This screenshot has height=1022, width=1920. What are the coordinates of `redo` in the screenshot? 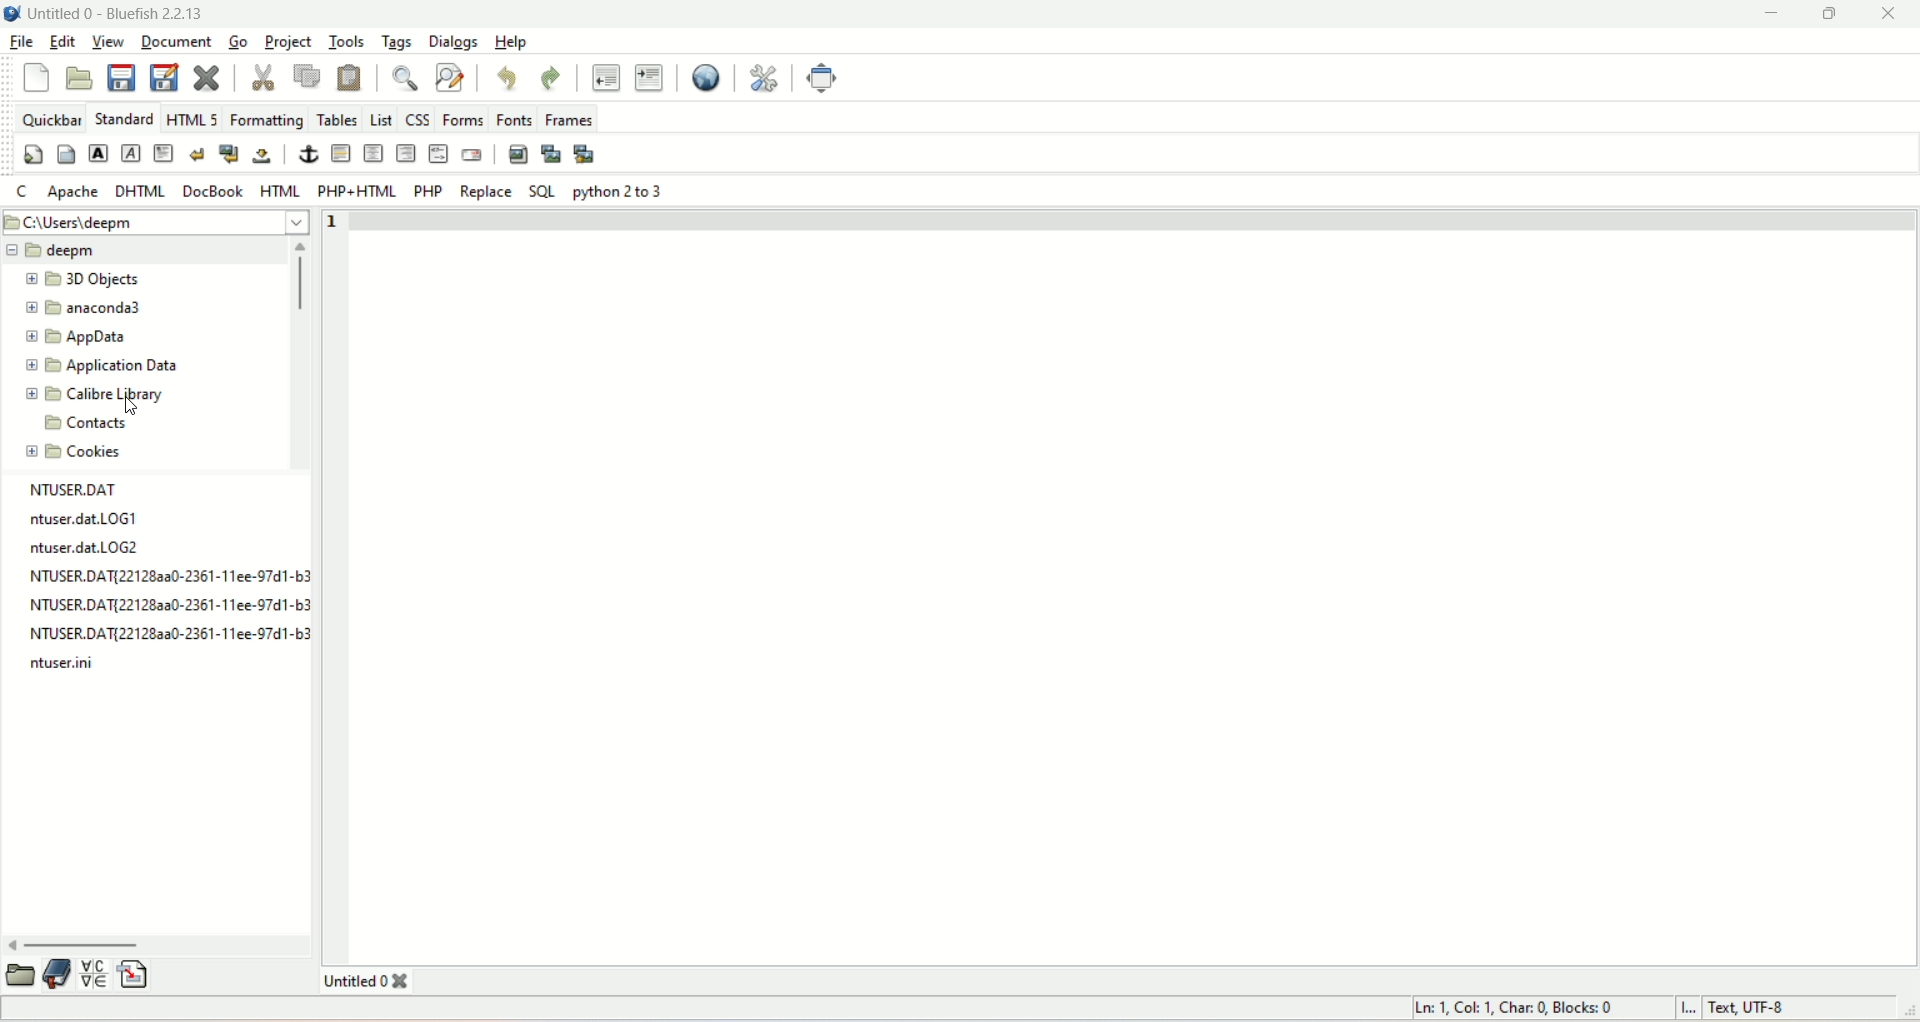 It's located at (549, 75).